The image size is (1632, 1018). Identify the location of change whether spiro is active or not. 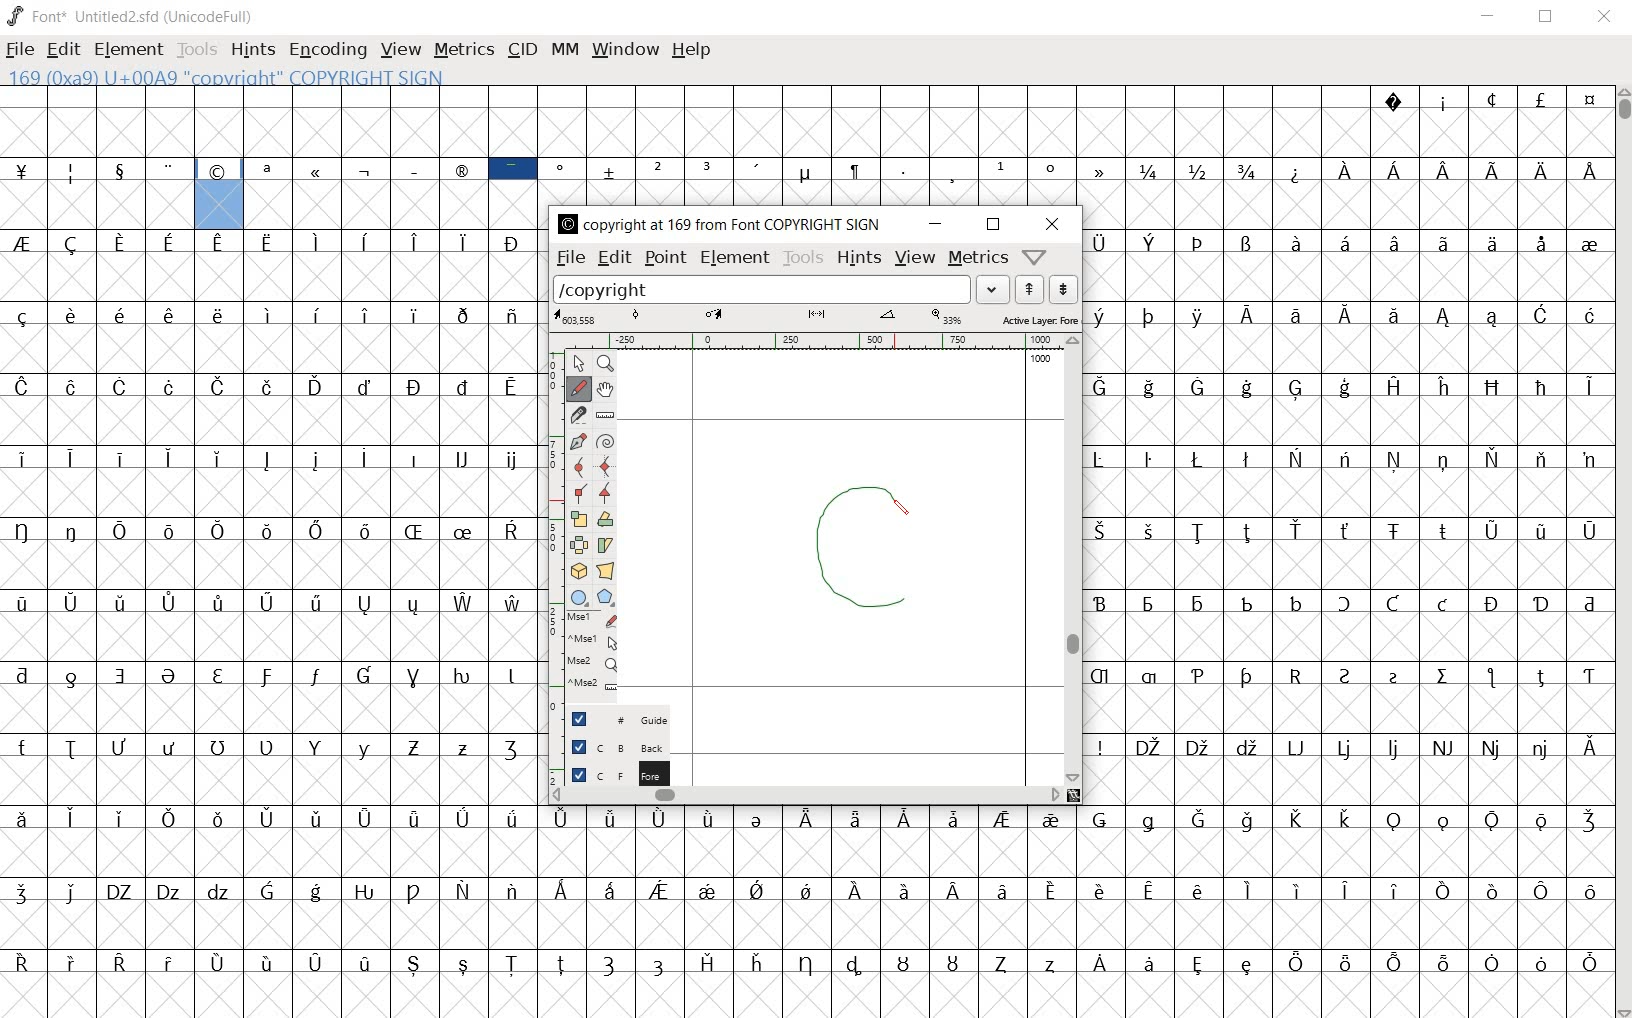
(606, 441).